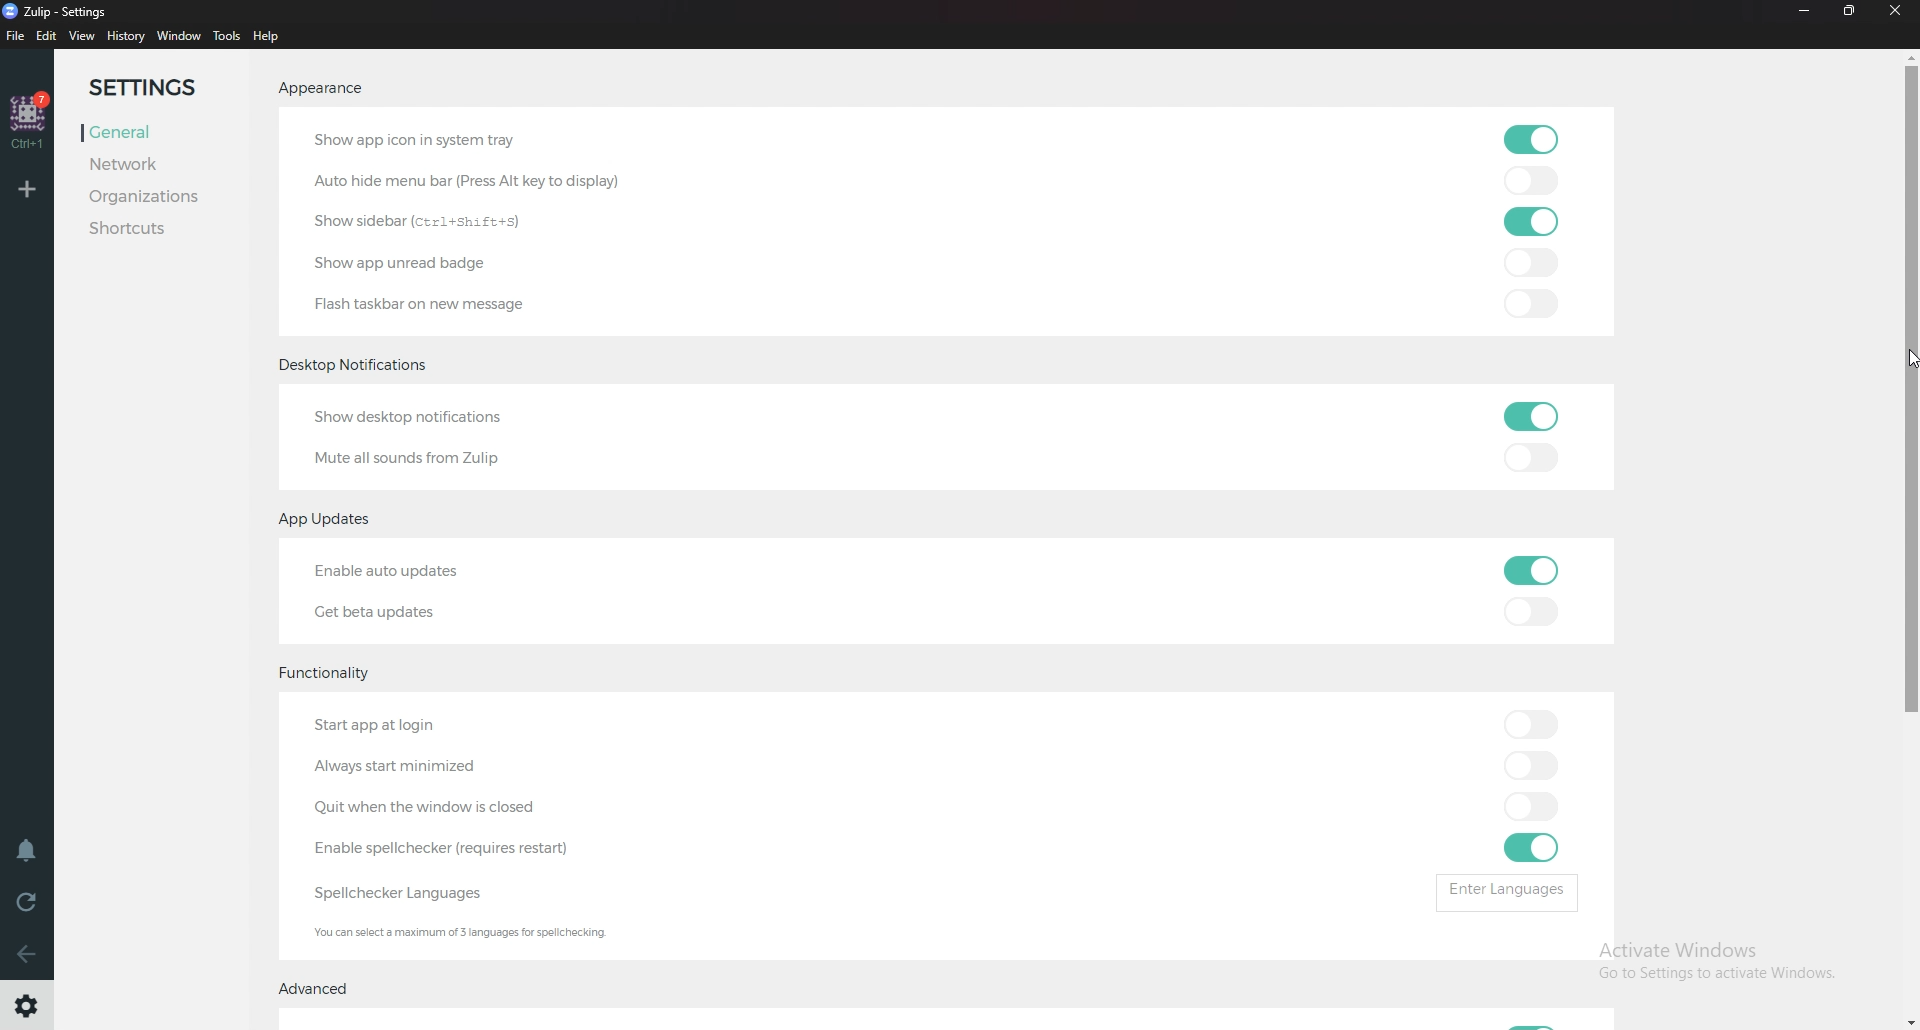 The height and width of the screenshot is (1030, 1920). I want to click on Reload, so click(28, 905).